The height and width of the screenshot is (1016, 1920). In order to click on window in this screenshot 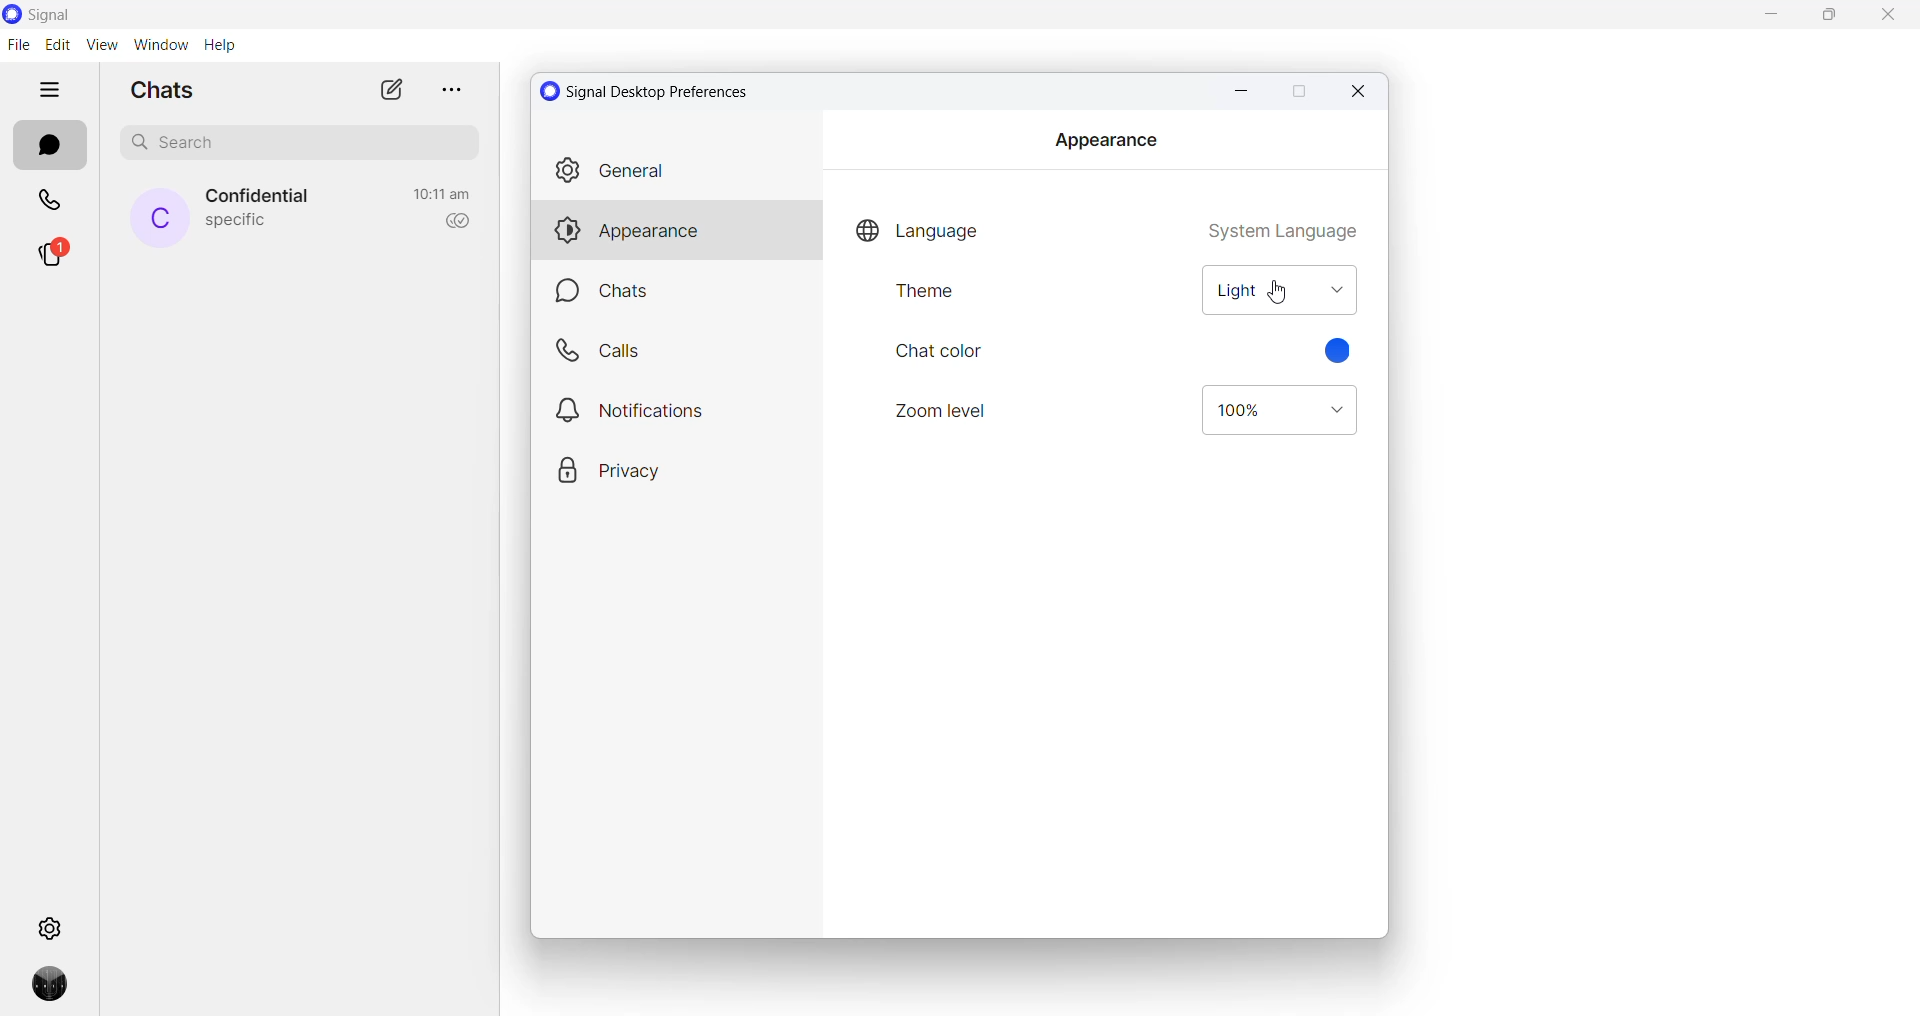, I will do `click(160, 45)`.